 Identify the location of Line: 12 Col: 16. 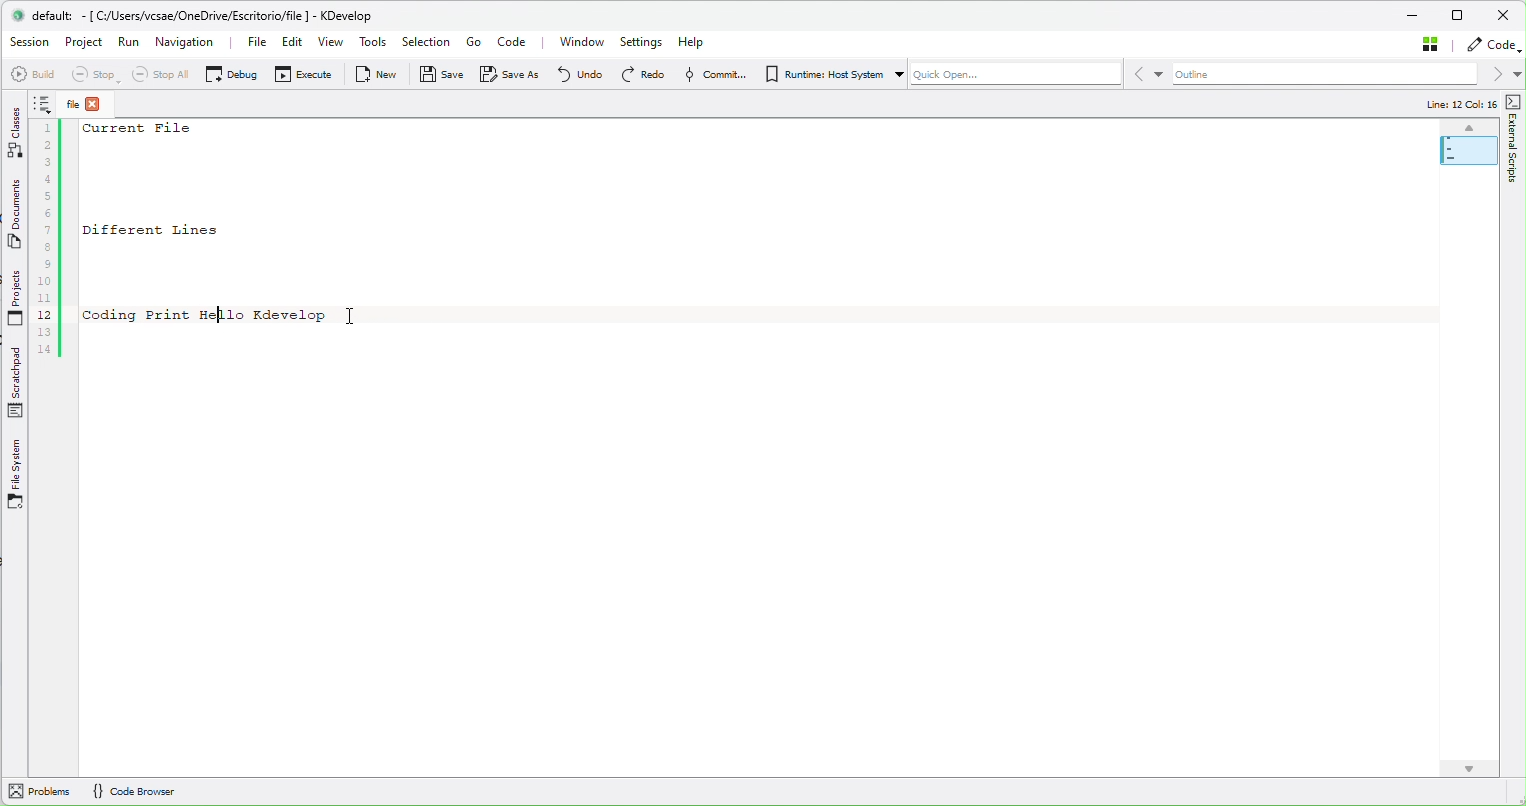
(1450, 103).